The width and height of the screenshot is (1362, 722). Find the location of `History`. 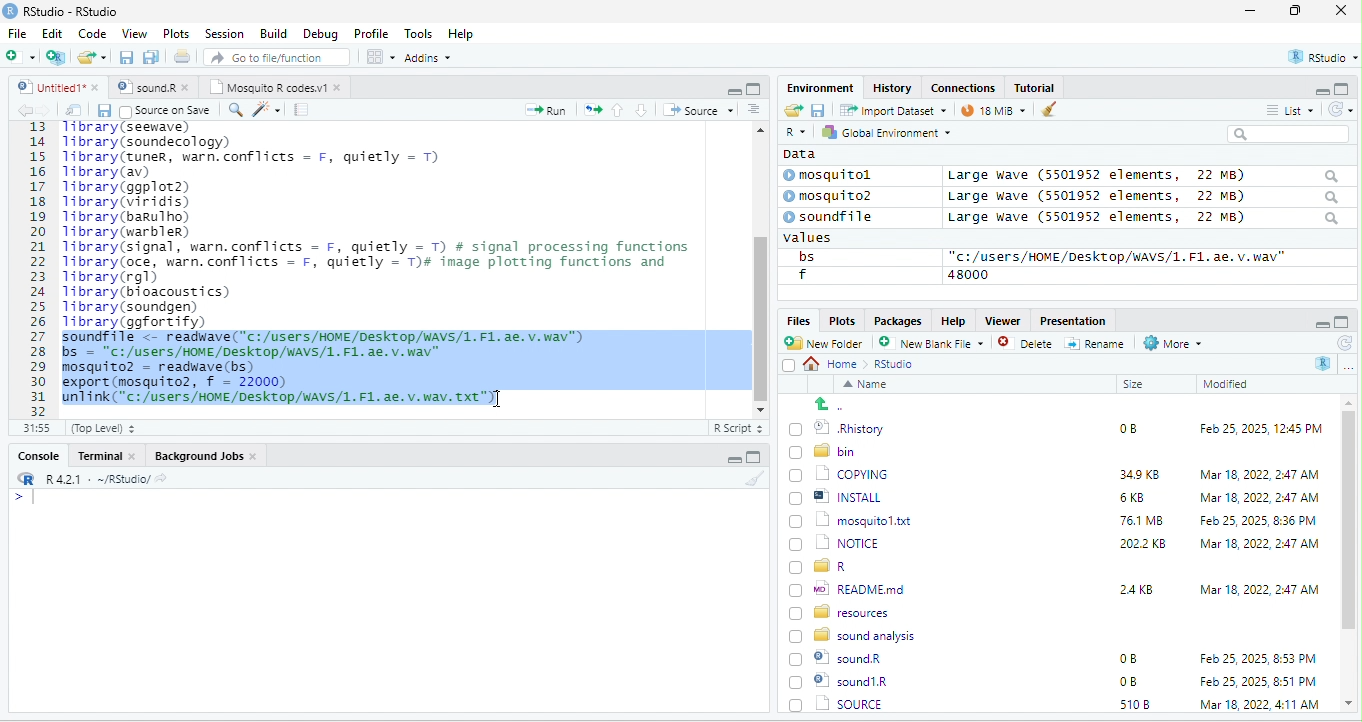

History is located at coordinates (893, 87).